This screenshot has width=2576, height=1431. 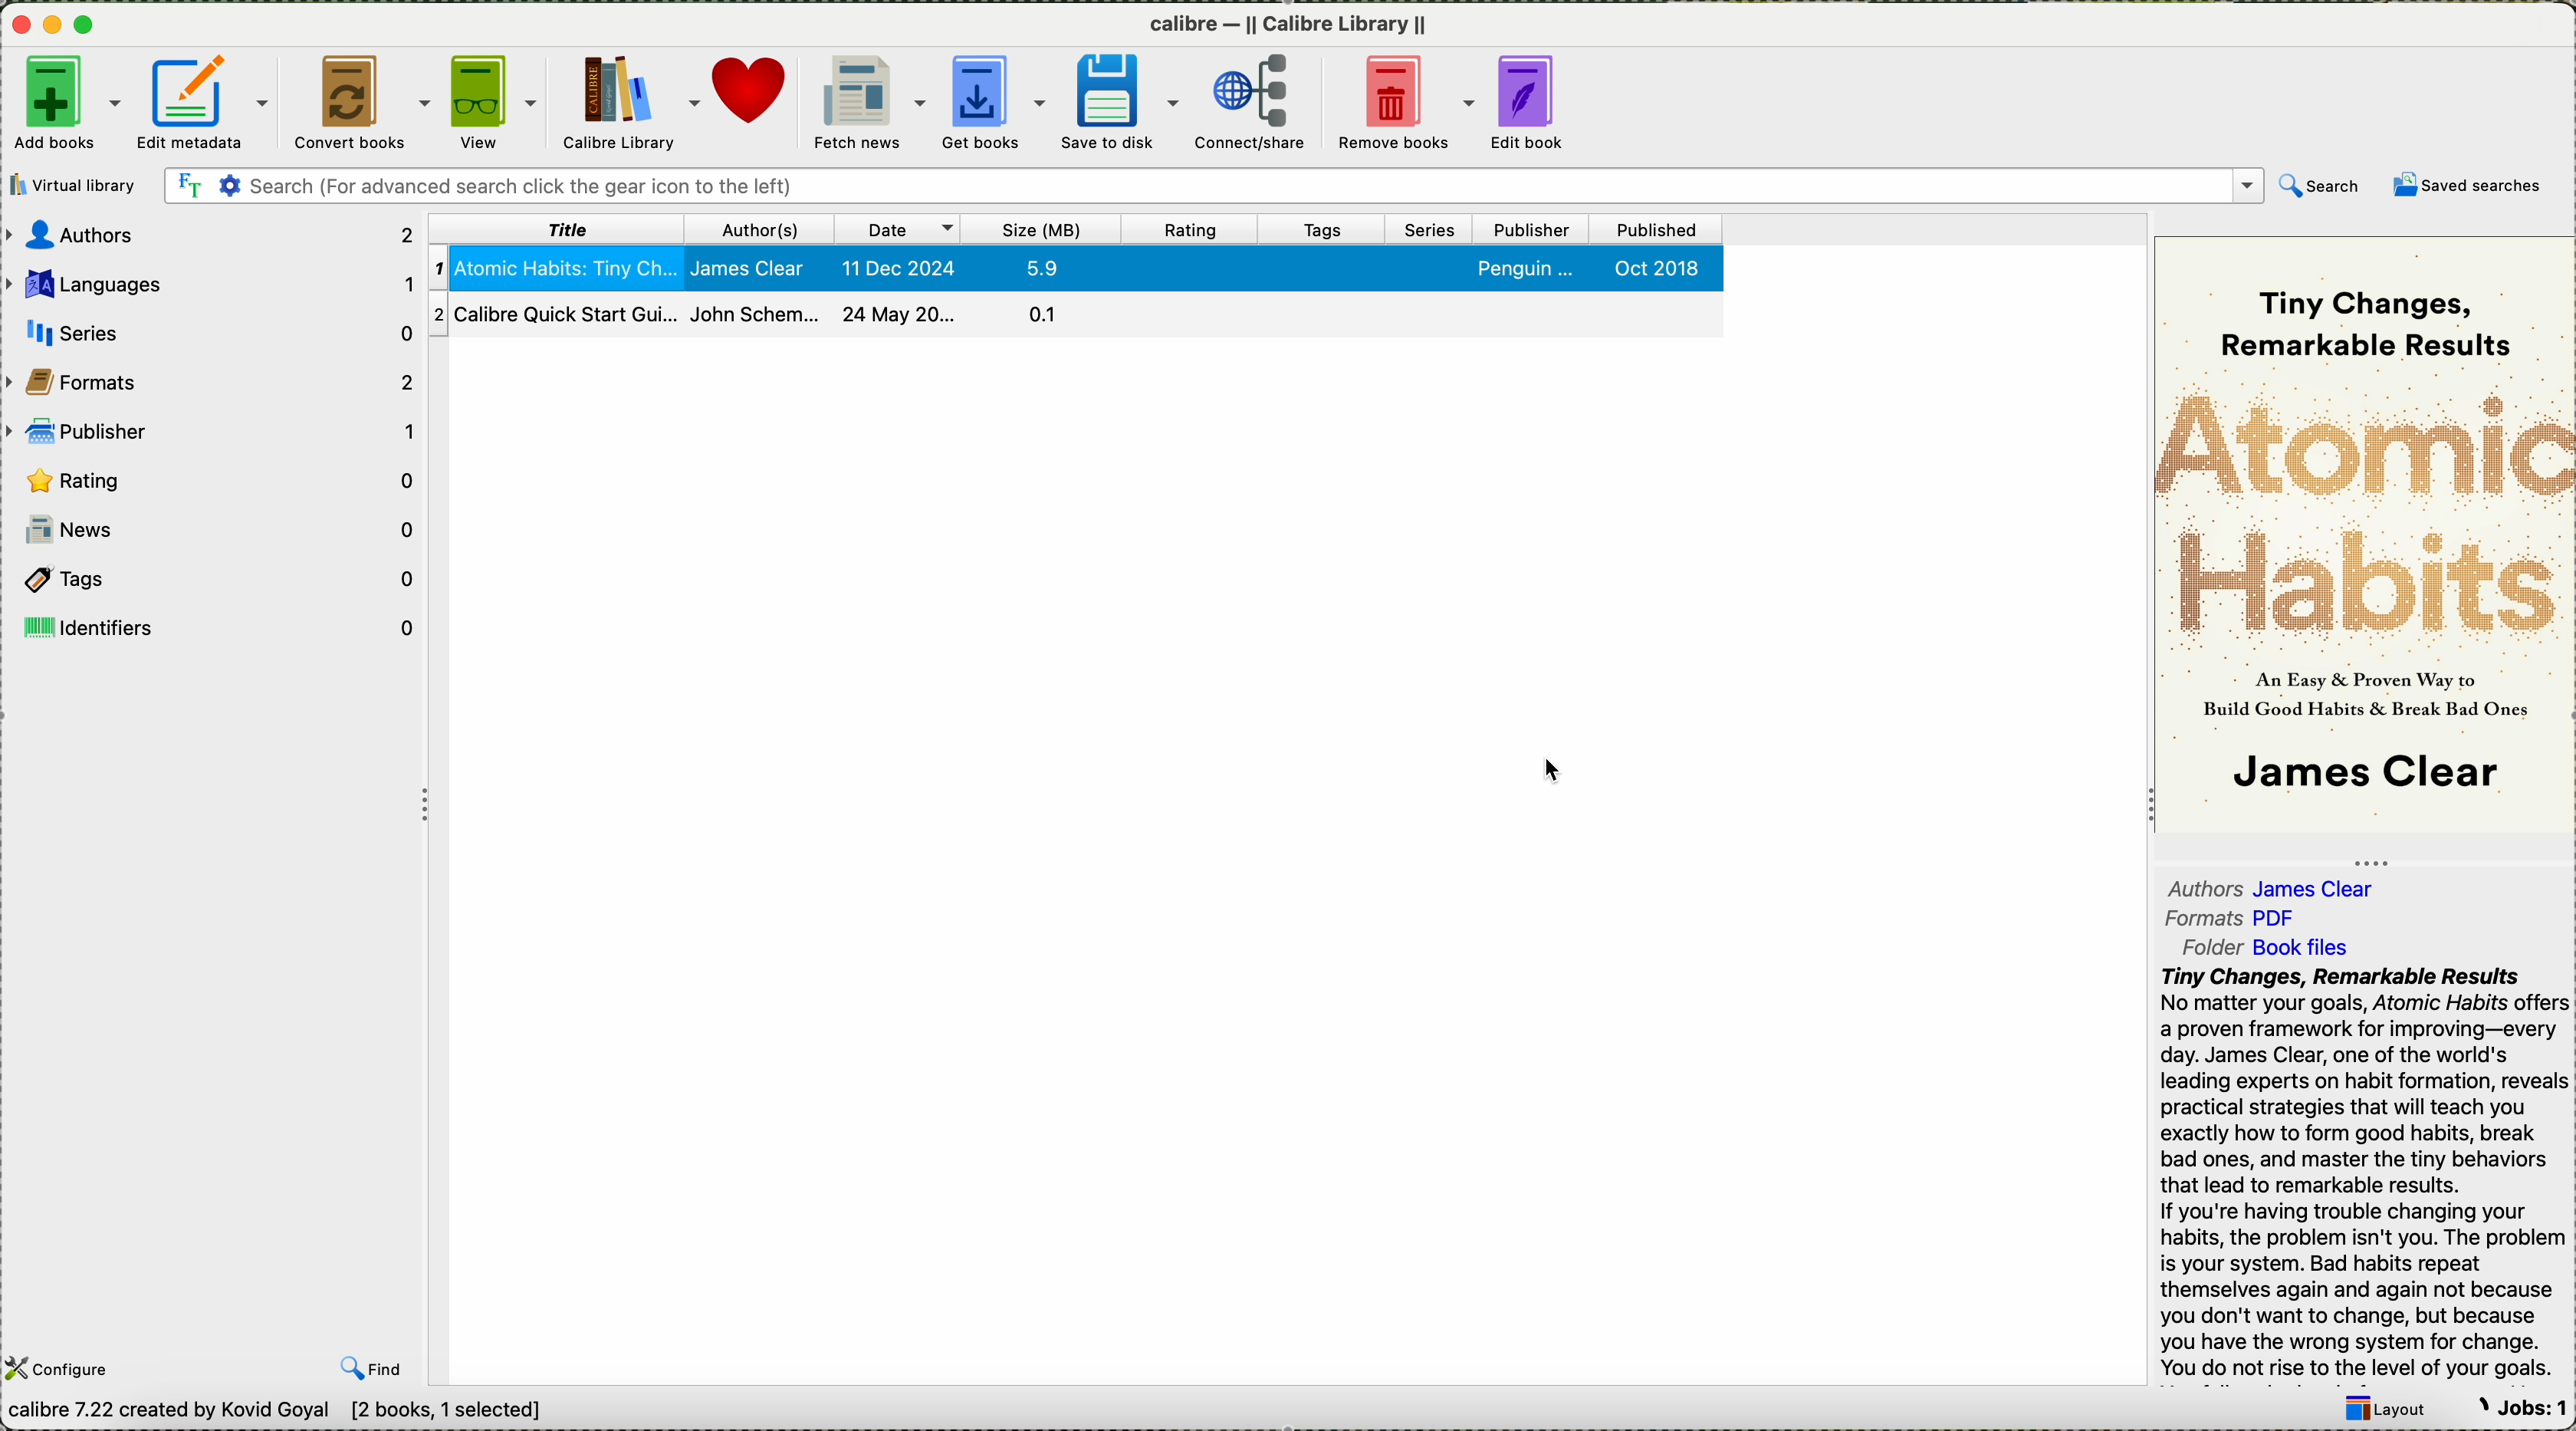 What do you see at coordinates (998, 104) in the screenshot?
I see `get books` at bounding box center [998, 104].